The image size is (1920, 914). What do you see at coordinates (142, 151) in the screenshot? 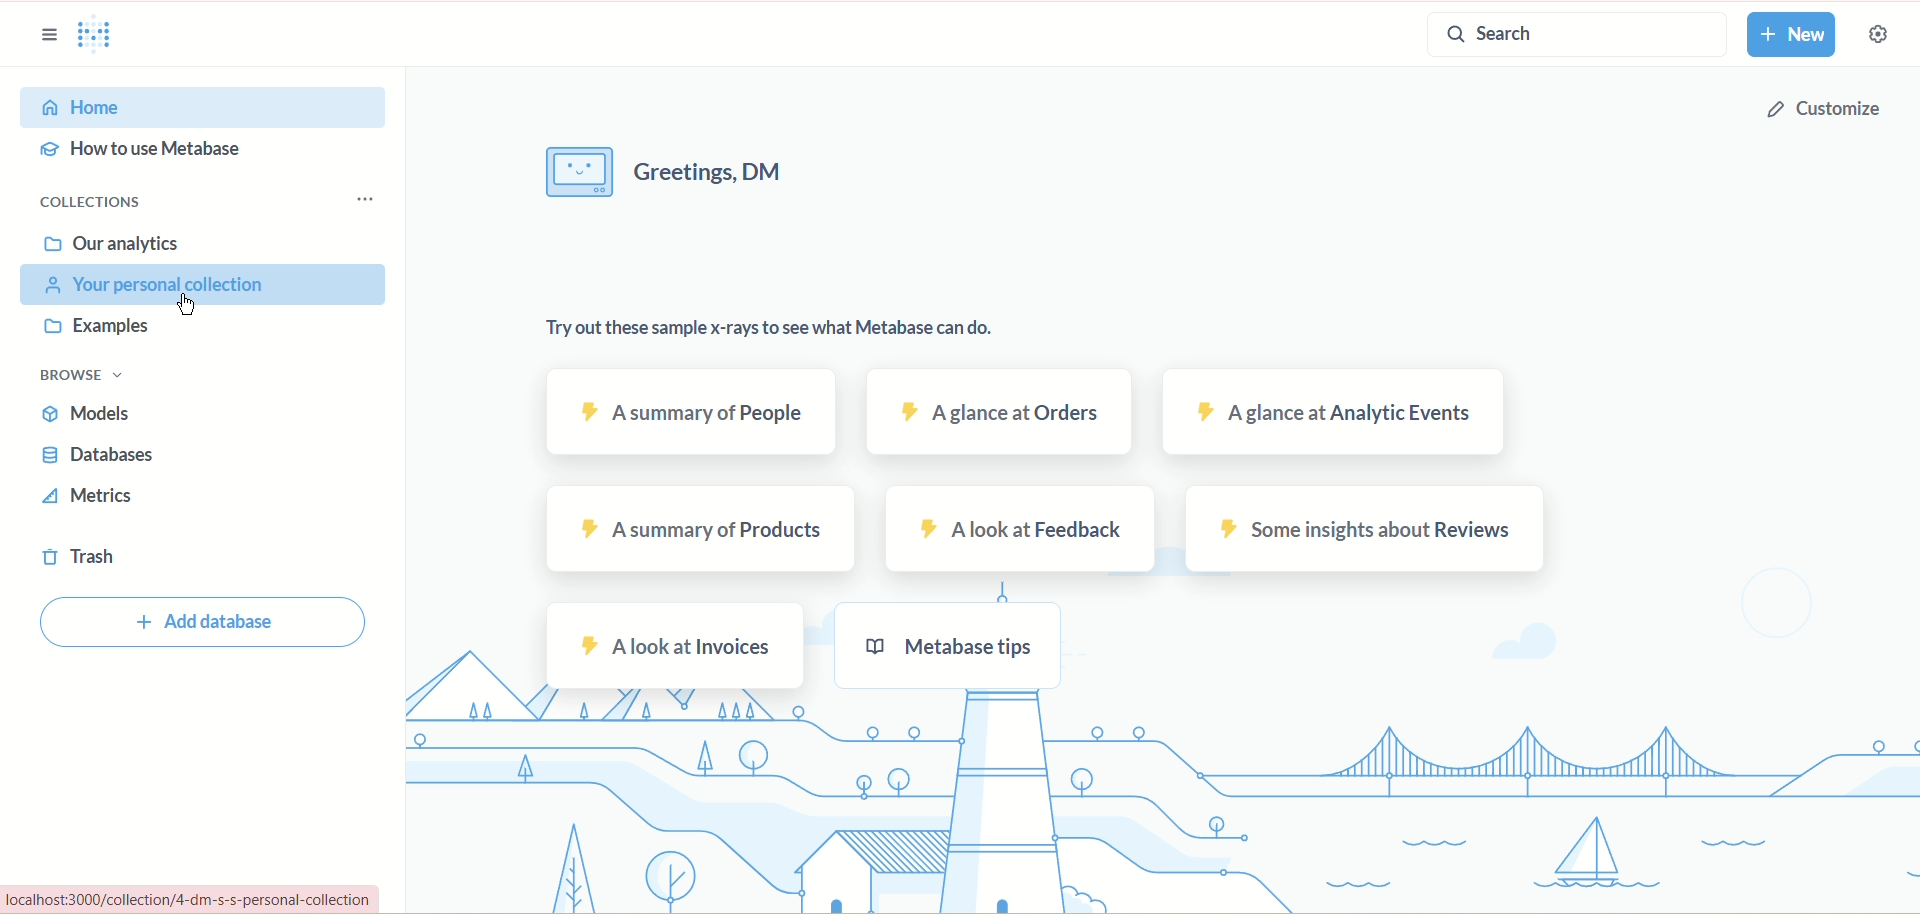
I see `how to use metabase` at bounding box center [142, 151].